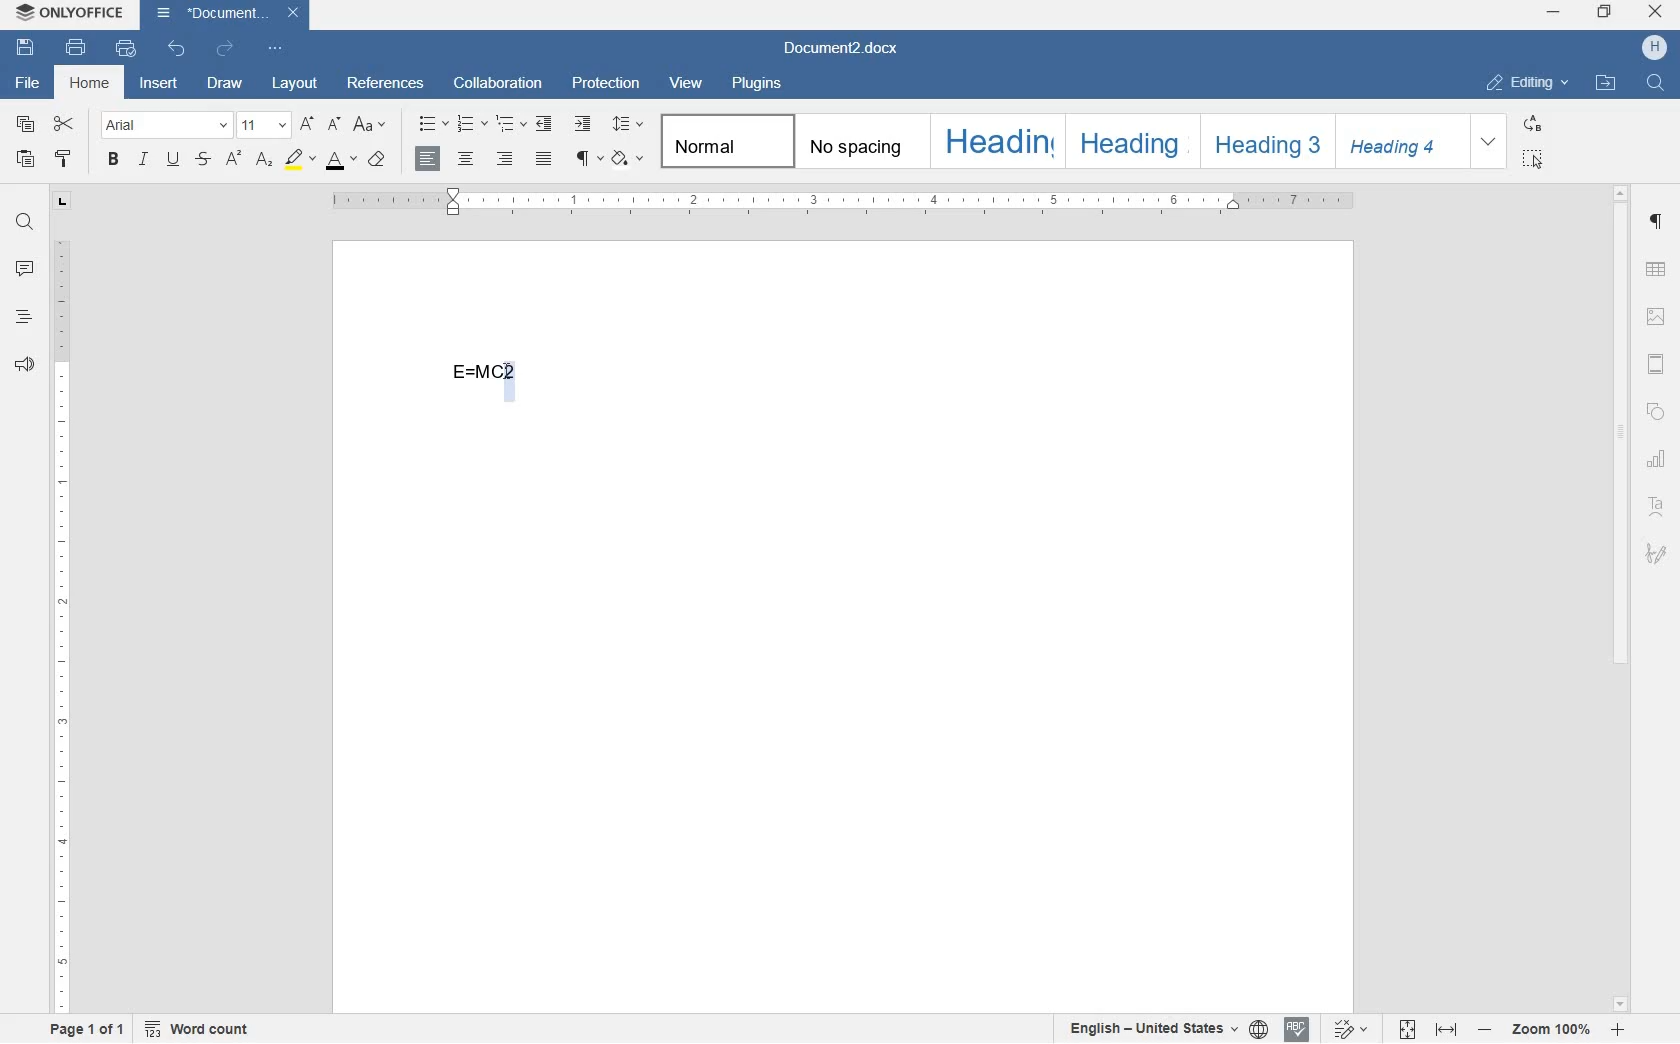 This screenshot has height=1044, width=1680. I want to click on Heading 2, so click(1129, 142).